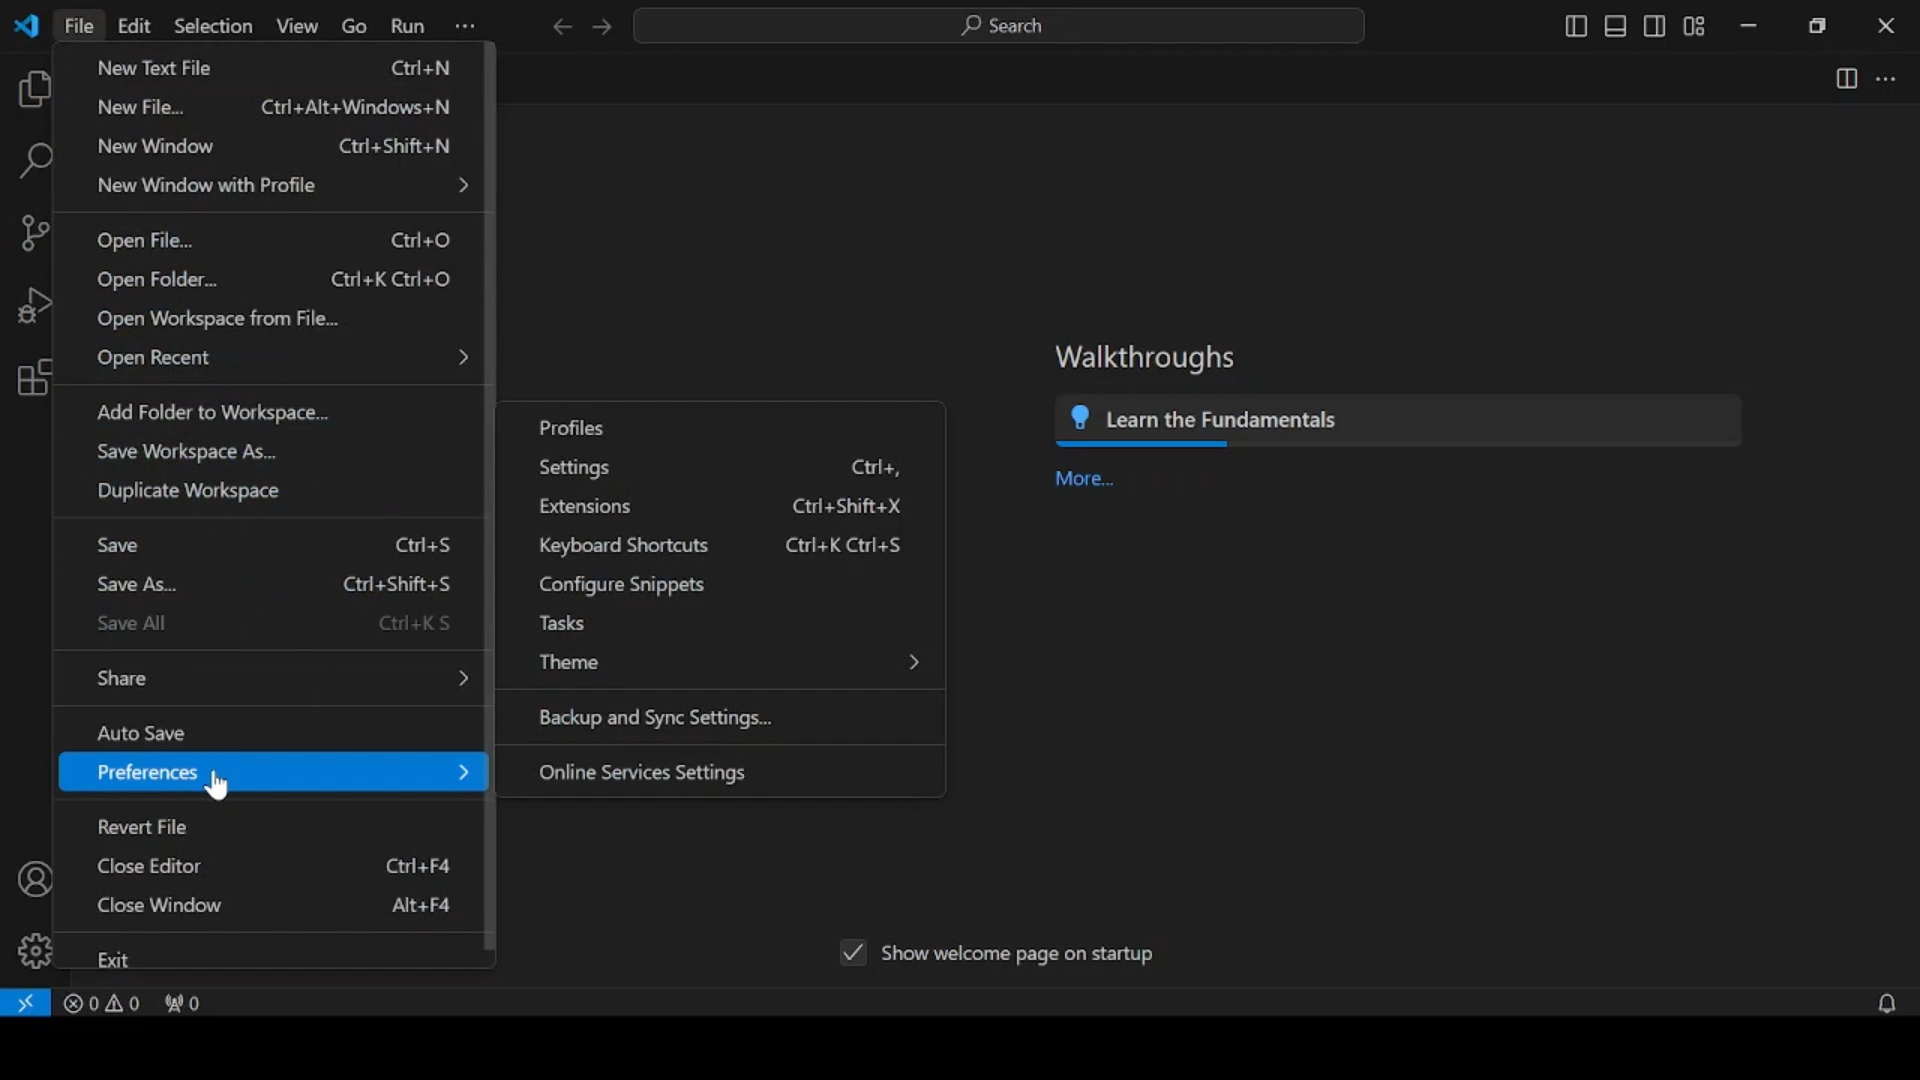 Image resolution: width=1920 pixels, height=1080 pixels. Describe the element at coordinates (850, 956) in the screenshot. I see `tick` at that location.